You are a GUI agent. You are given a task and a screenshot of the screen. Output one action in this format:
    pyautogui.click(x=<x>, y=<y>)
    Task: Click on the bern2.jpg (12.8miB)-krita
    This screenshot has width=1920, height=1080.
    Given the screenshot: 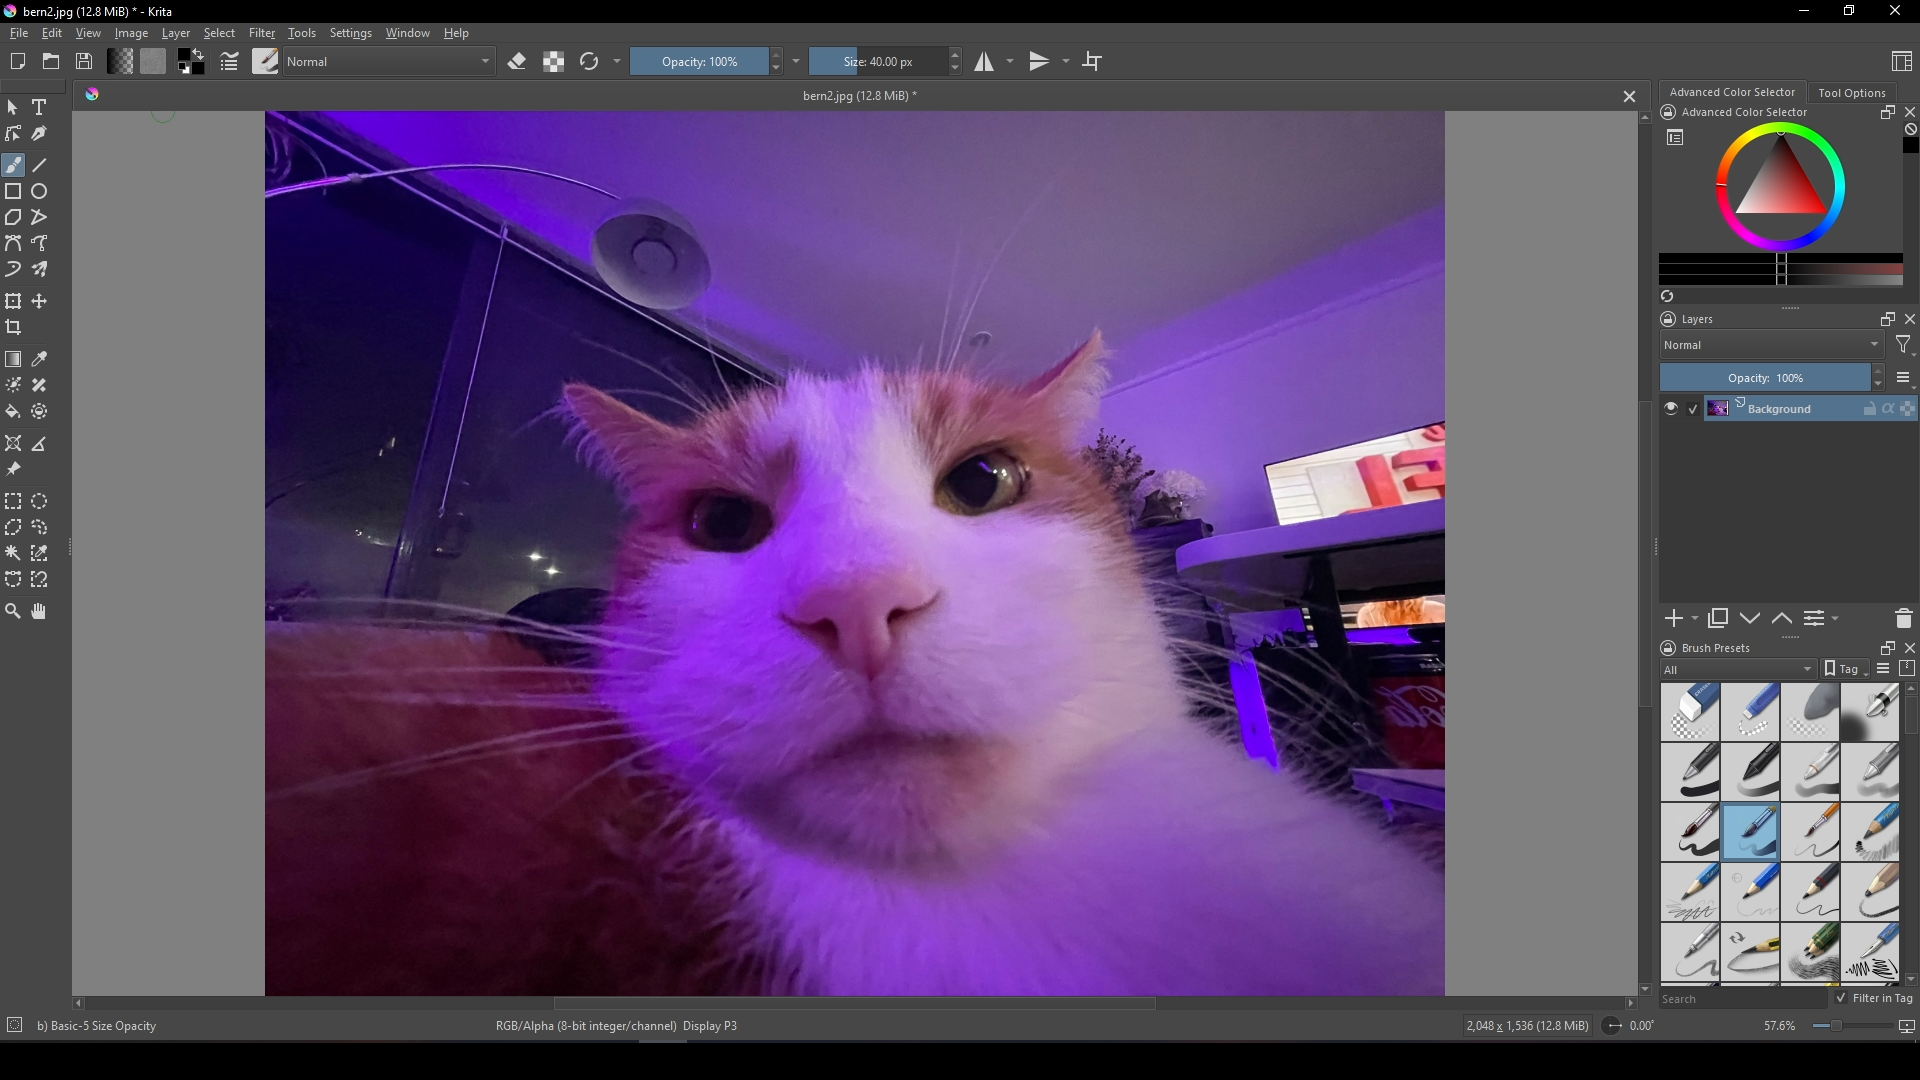 What is the action you would take?
    pyautogui.click(x=97, y=12)
    